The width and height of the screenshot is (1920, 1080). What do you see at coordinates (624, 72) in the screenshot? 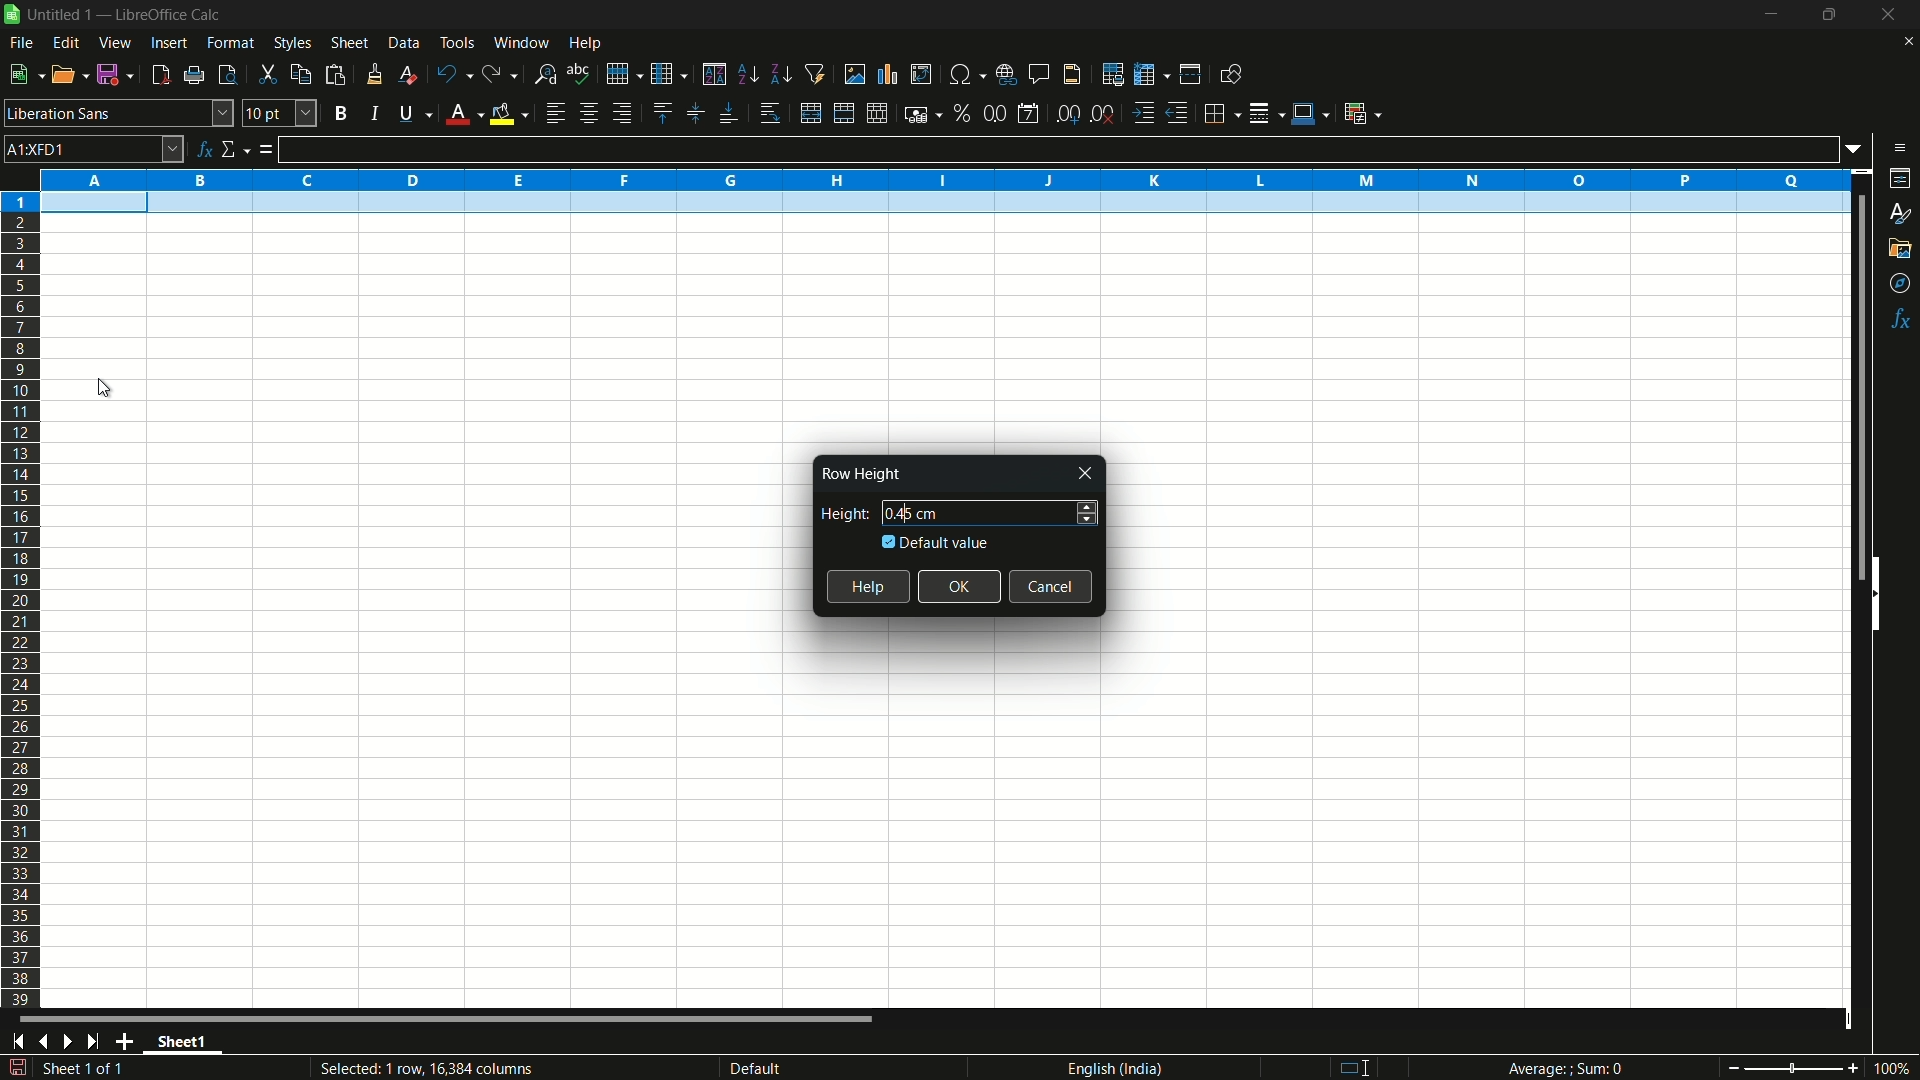
I see `row` at bounding box center [624, 72].